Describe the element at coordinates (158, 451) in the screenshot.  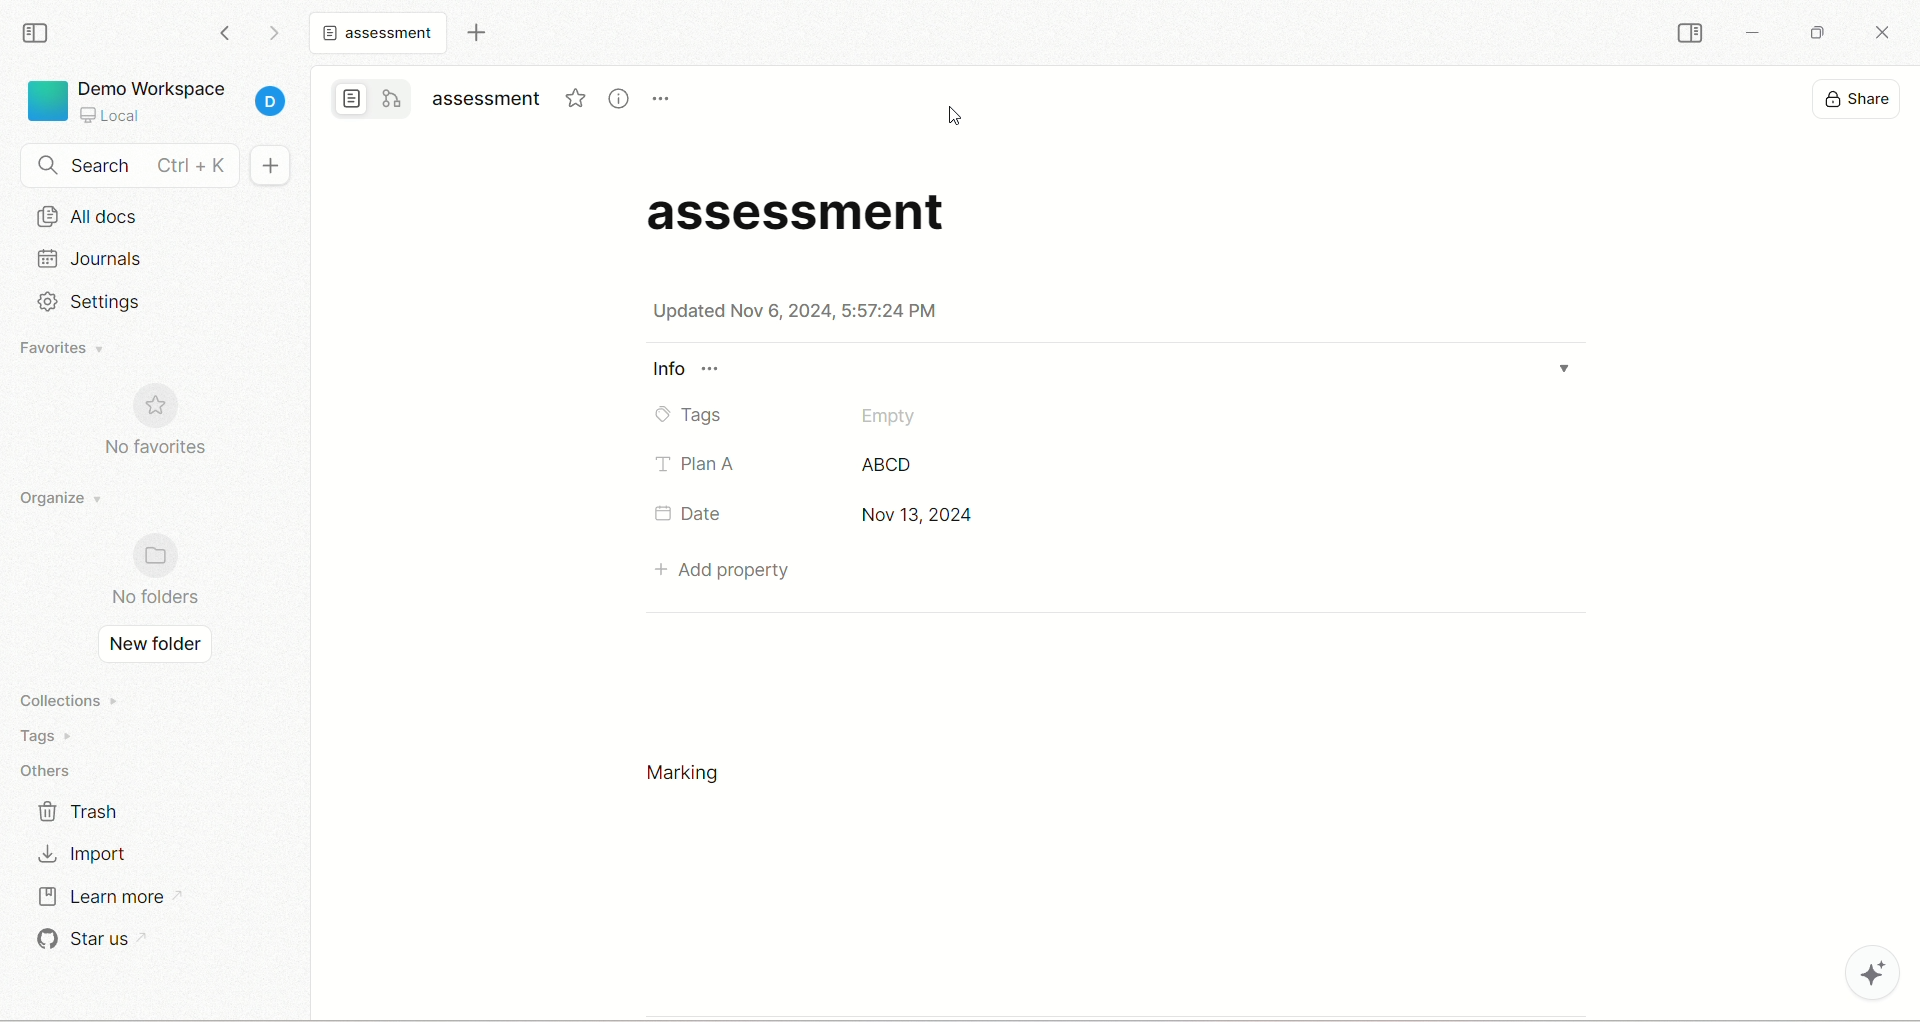
I see `no favorites` at that location.